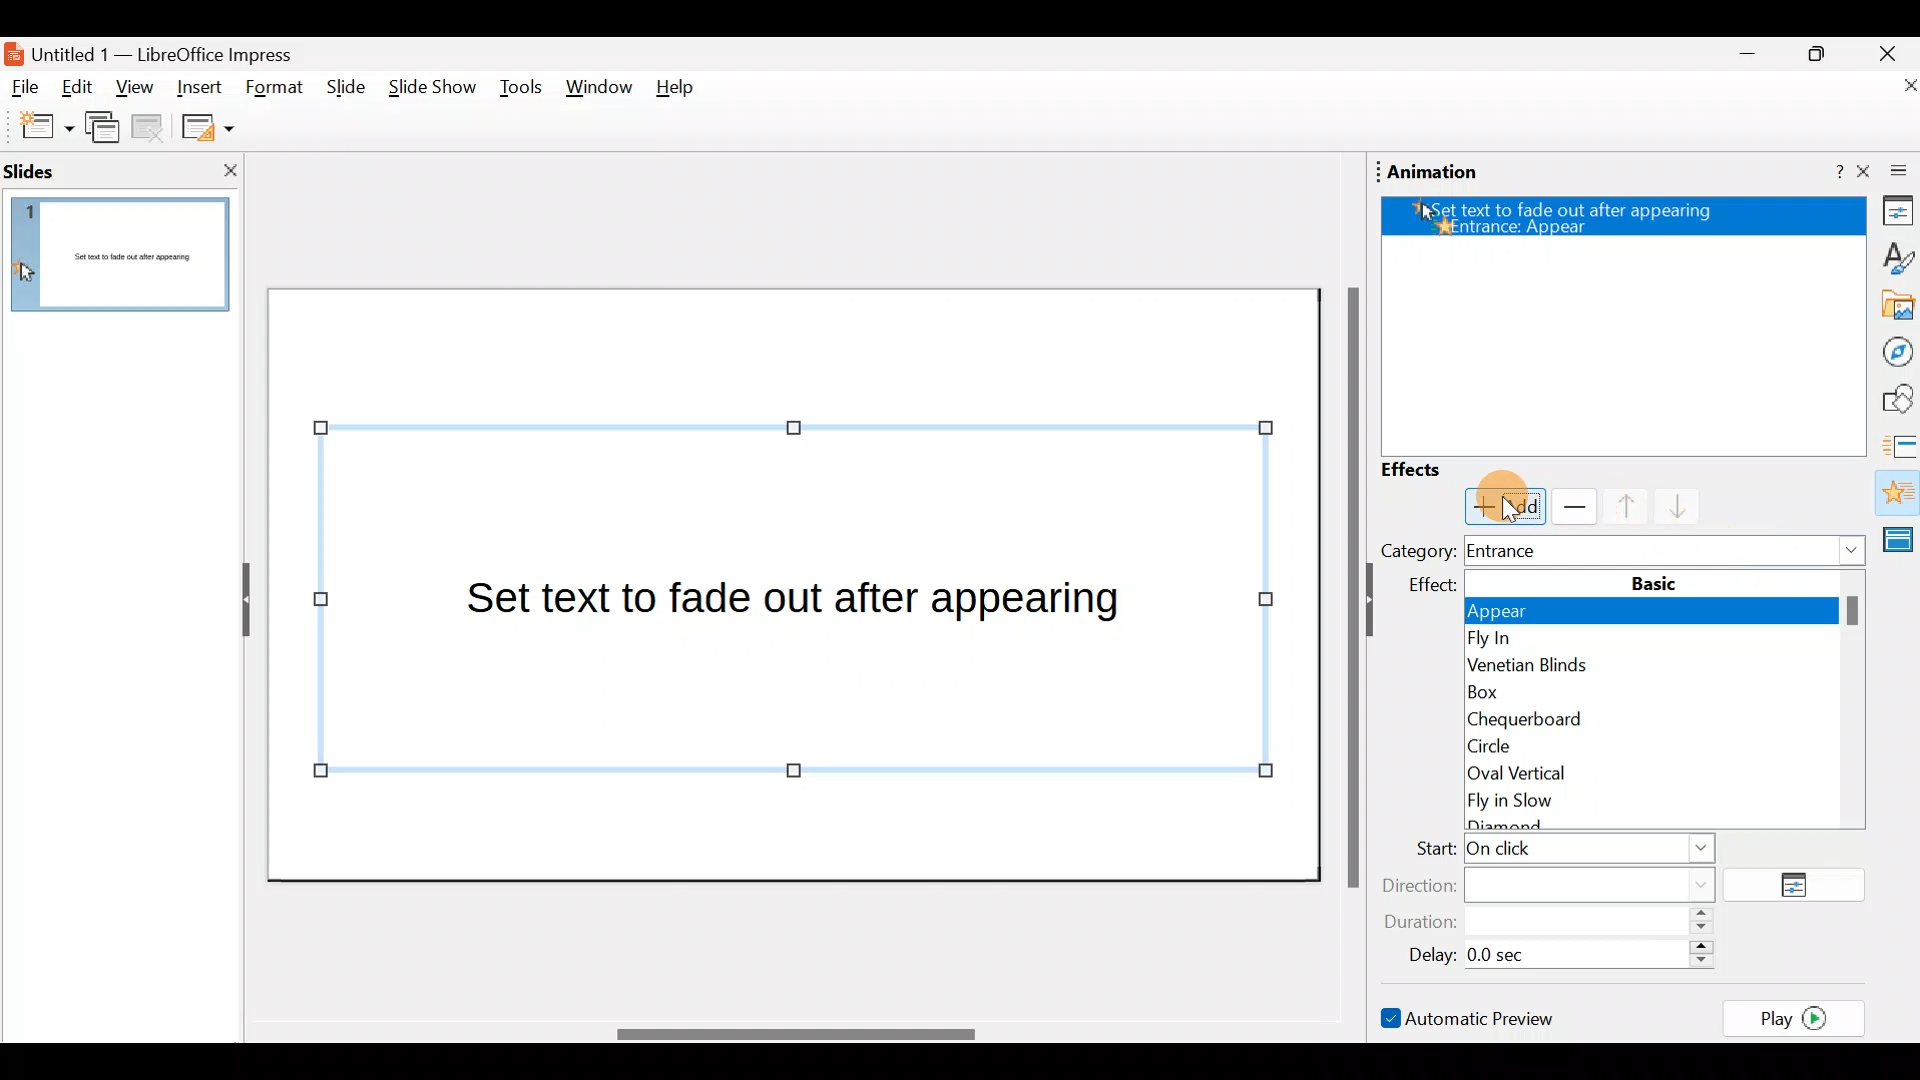 This screenshot has height=1080, width=1920. I want to click on Appear, so click(1661, 614).